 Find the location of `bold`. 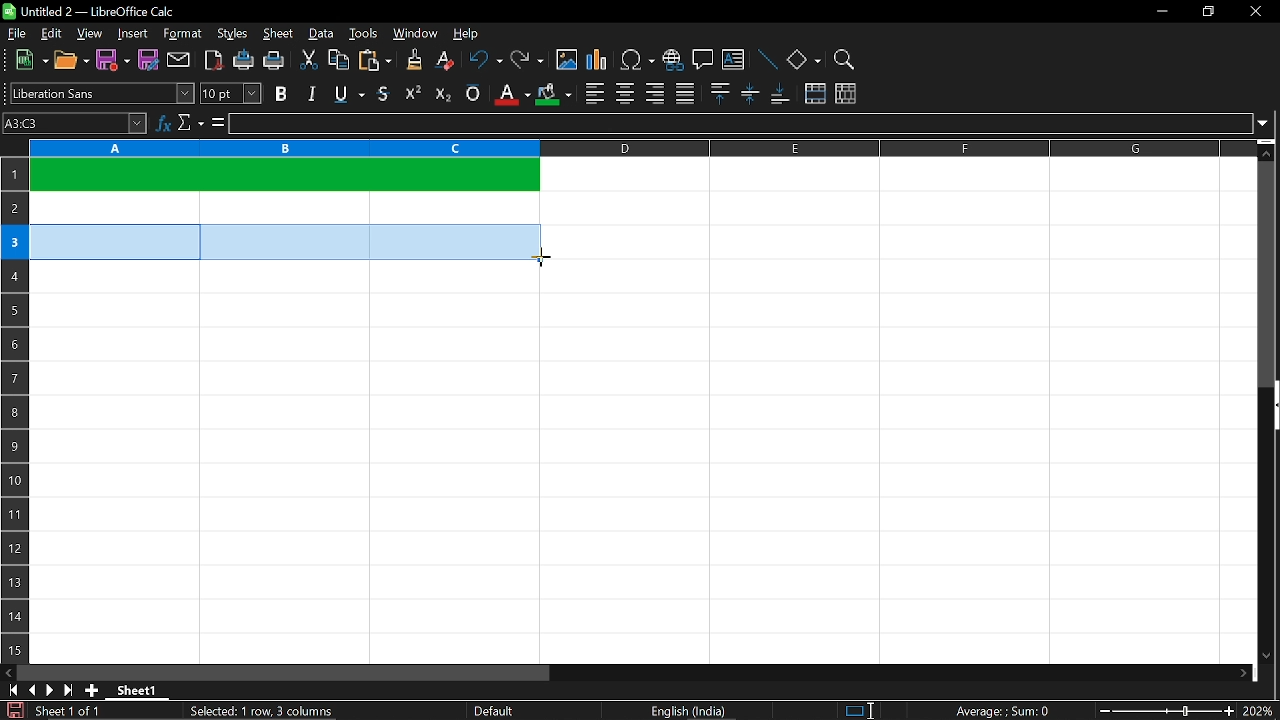

bold is located at coordinates (281, 94).